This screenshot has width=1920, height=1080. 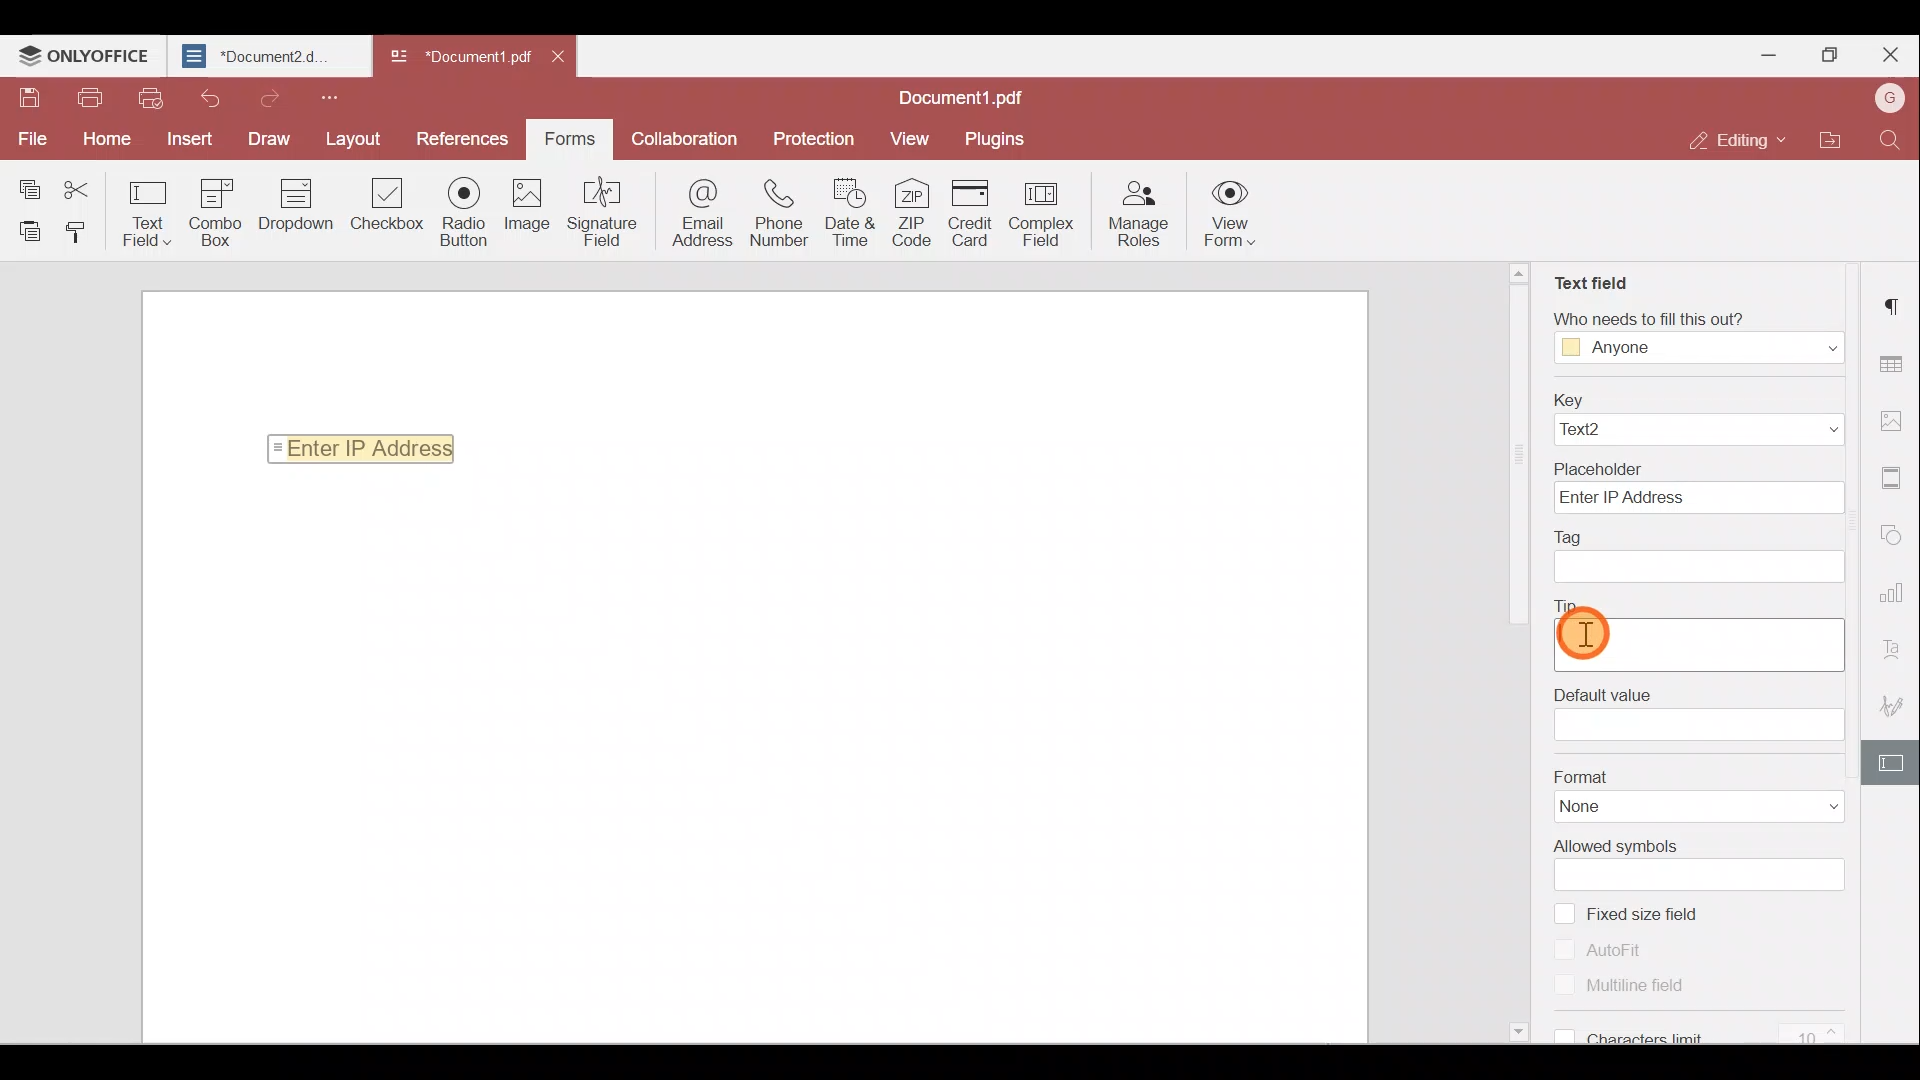 I want to click on Paste, so click(x=25, y=230).